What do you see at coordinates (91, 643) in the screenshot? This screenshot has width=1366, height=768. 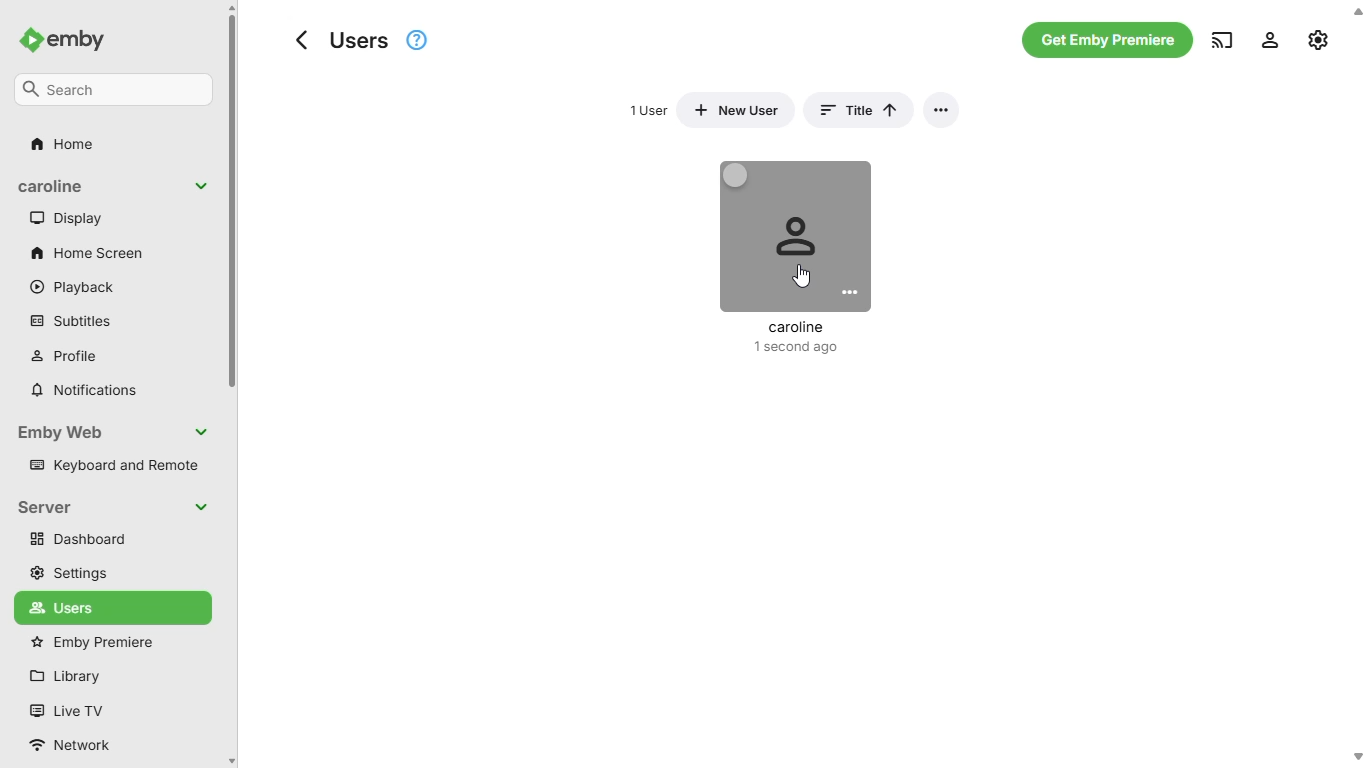 I see `emby premiere` at bounding box center [91, 643].